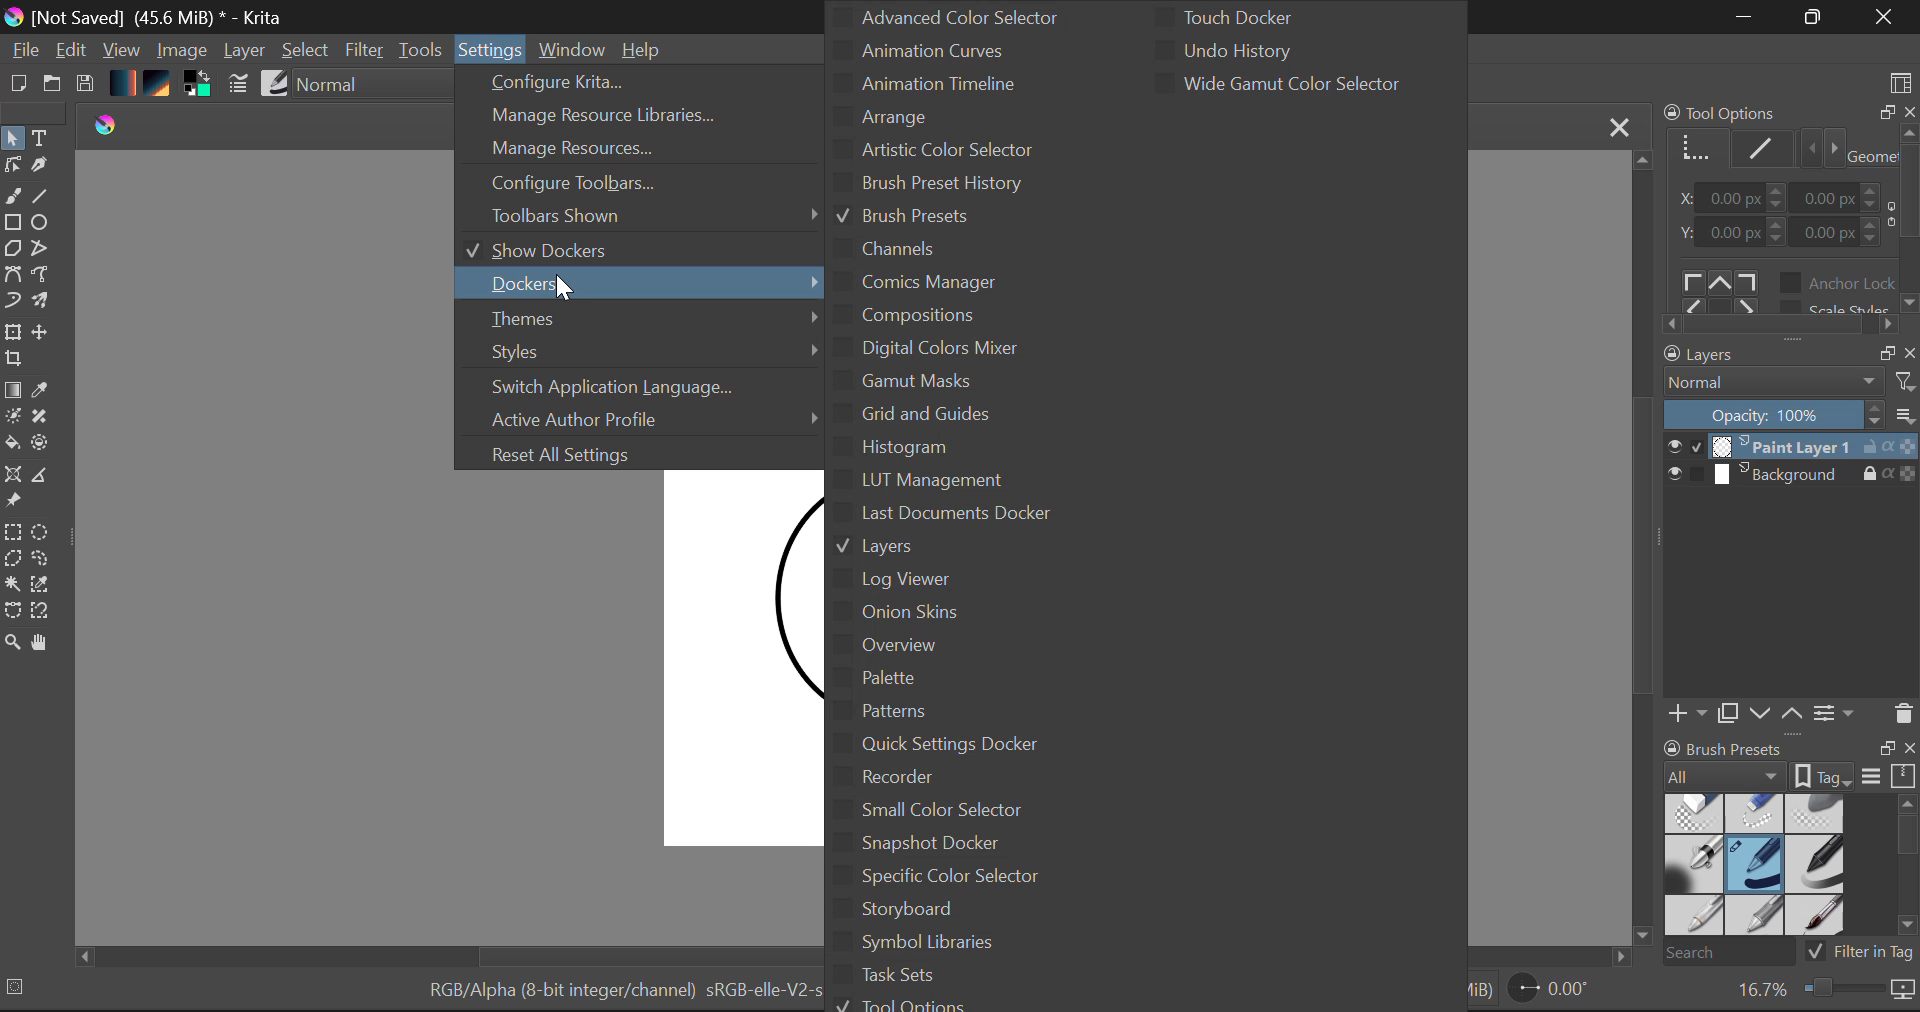 This screenshot has width=1920, height=1012. I want to click on Docket Scroll Bar, so click(1907, 866).